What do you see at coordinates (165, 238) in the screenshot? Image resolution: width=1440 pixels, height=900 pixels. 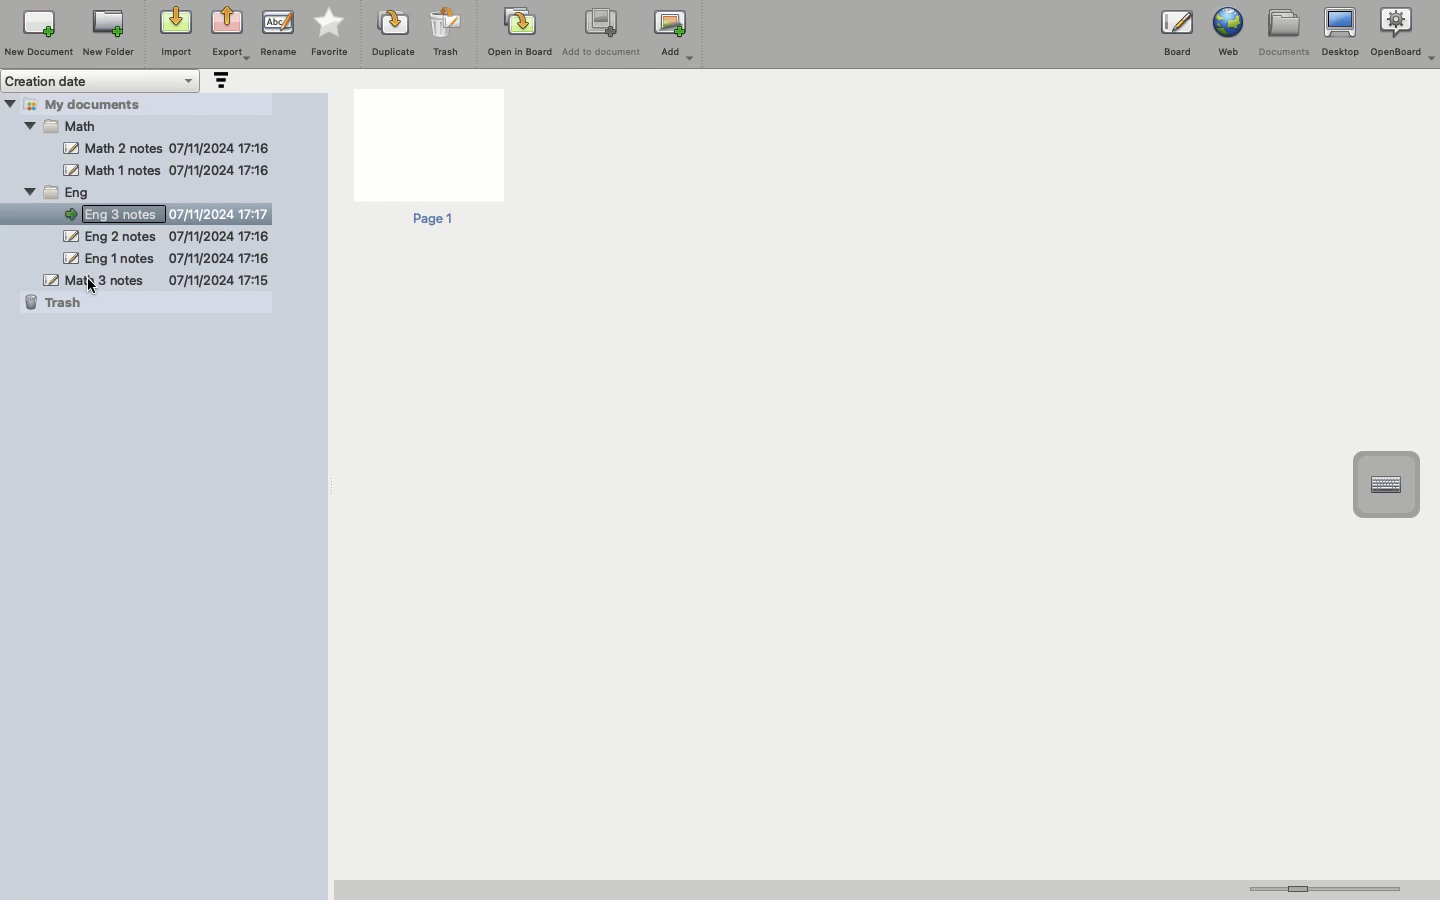 I see `Eng 2 notes` at bounding box center [165, 238].